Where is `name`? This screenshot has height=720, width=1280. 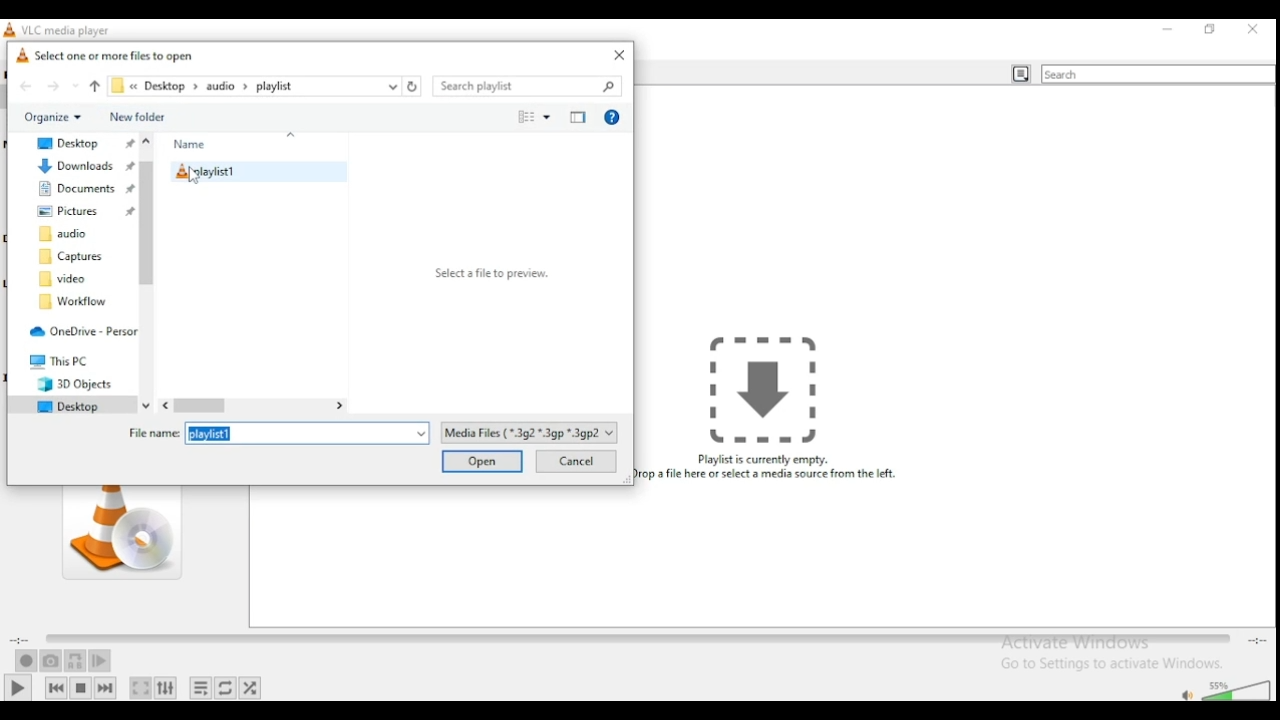 name is located at coordinates (239, 146).